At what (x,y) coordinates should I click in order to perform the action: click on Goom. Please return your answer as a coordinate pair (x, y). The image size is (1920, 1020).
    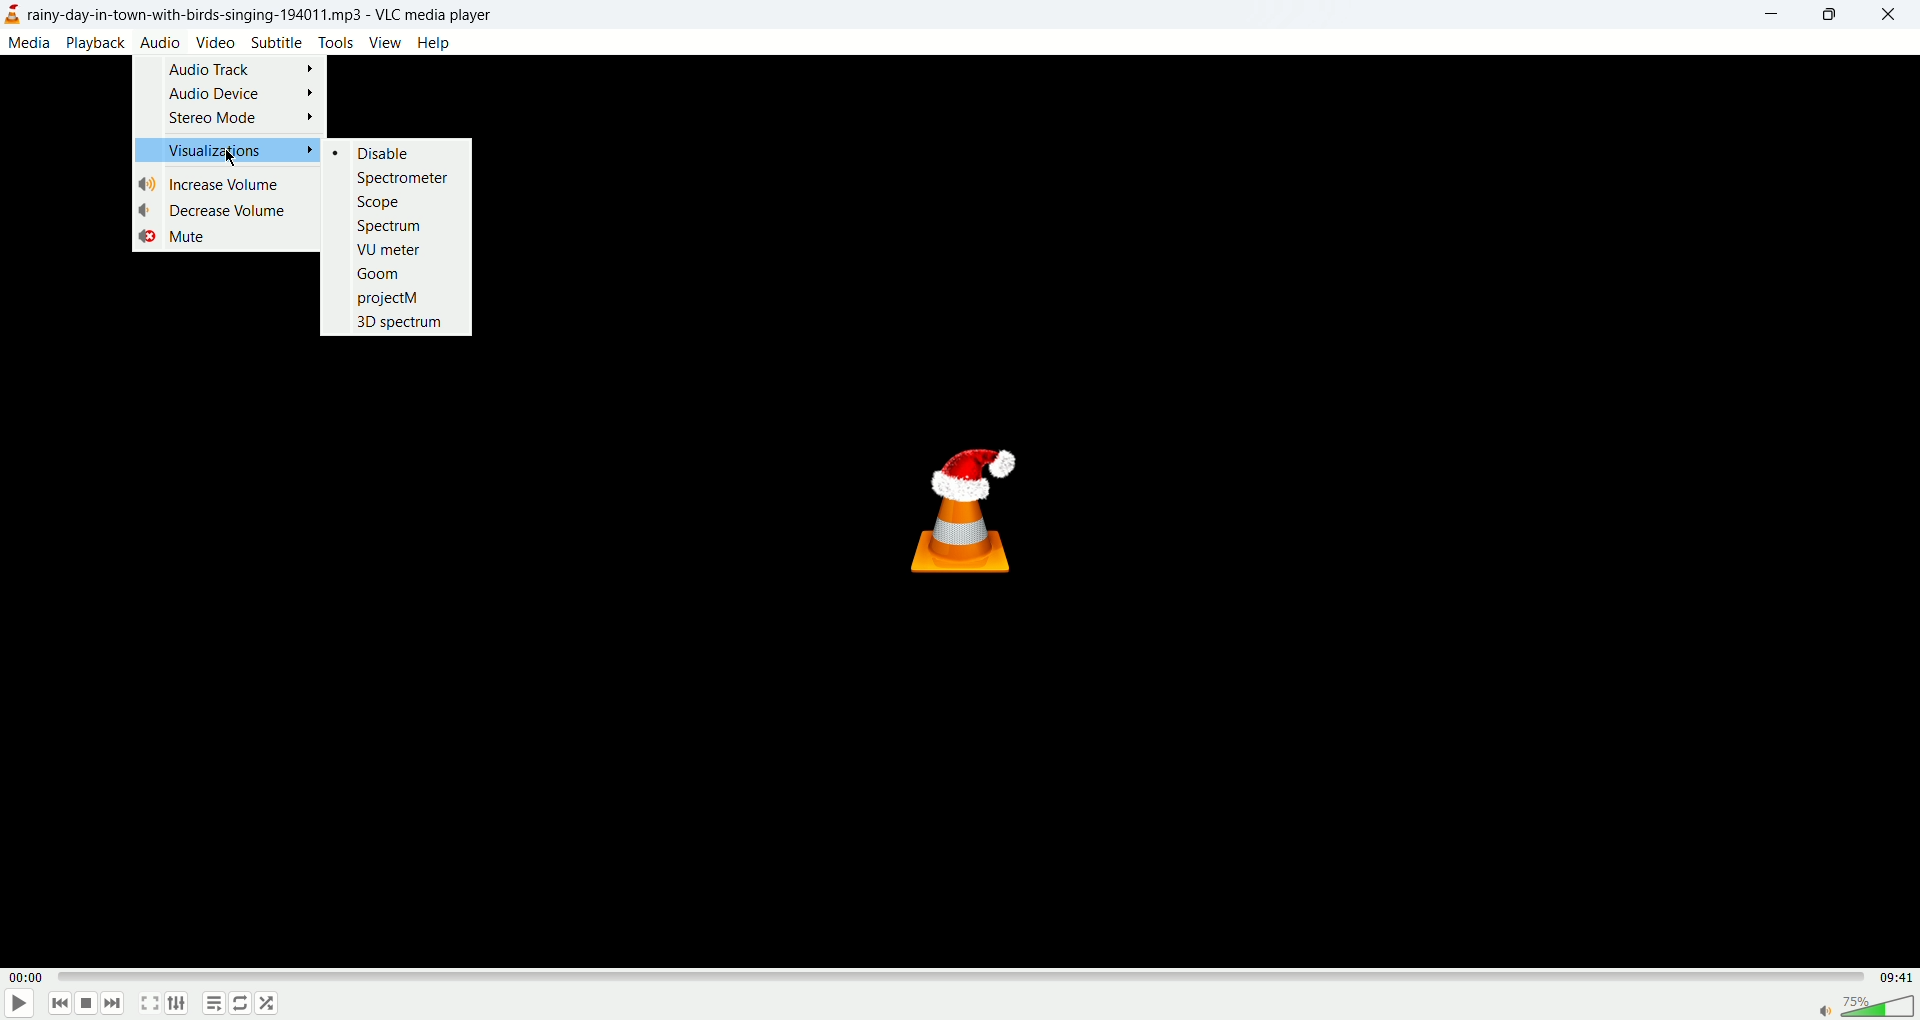
    Looking at the image, I should click on (387, 275).